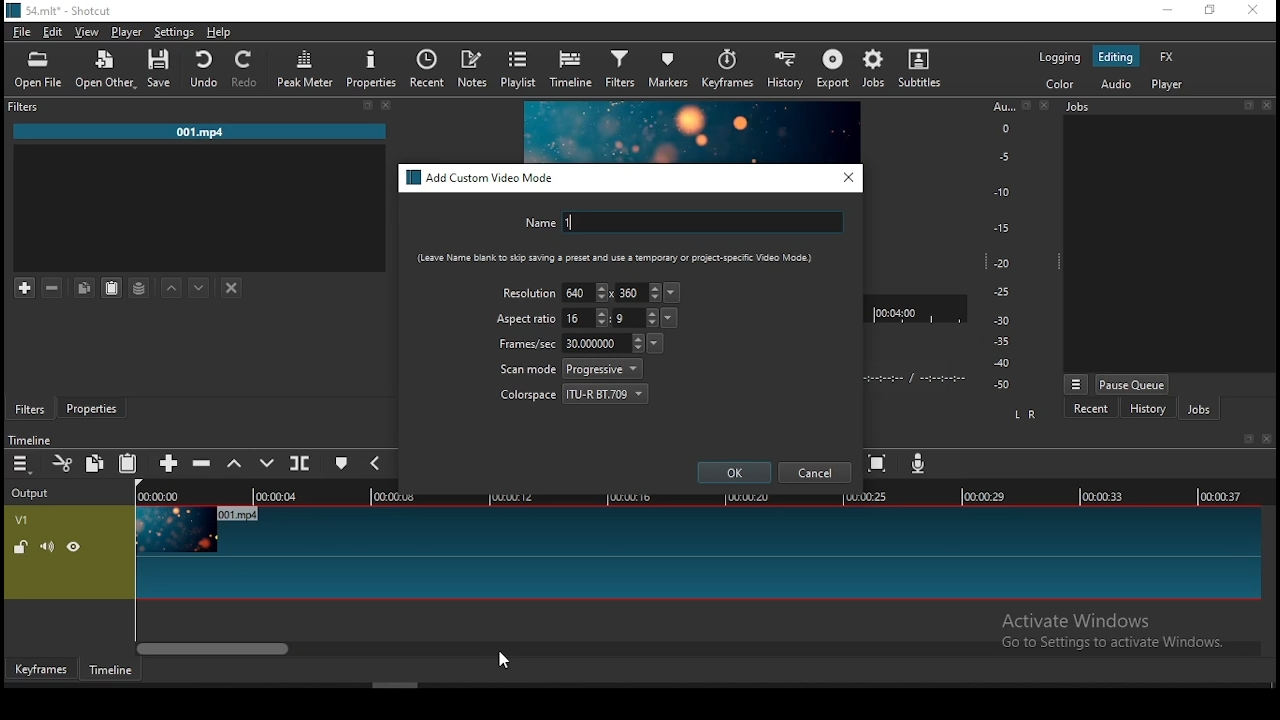 The image size is (1280, 720). What do you see at coordinates (569, 343) in the screenshot?
I see `frames/sec` at bounding box center [569, 343].